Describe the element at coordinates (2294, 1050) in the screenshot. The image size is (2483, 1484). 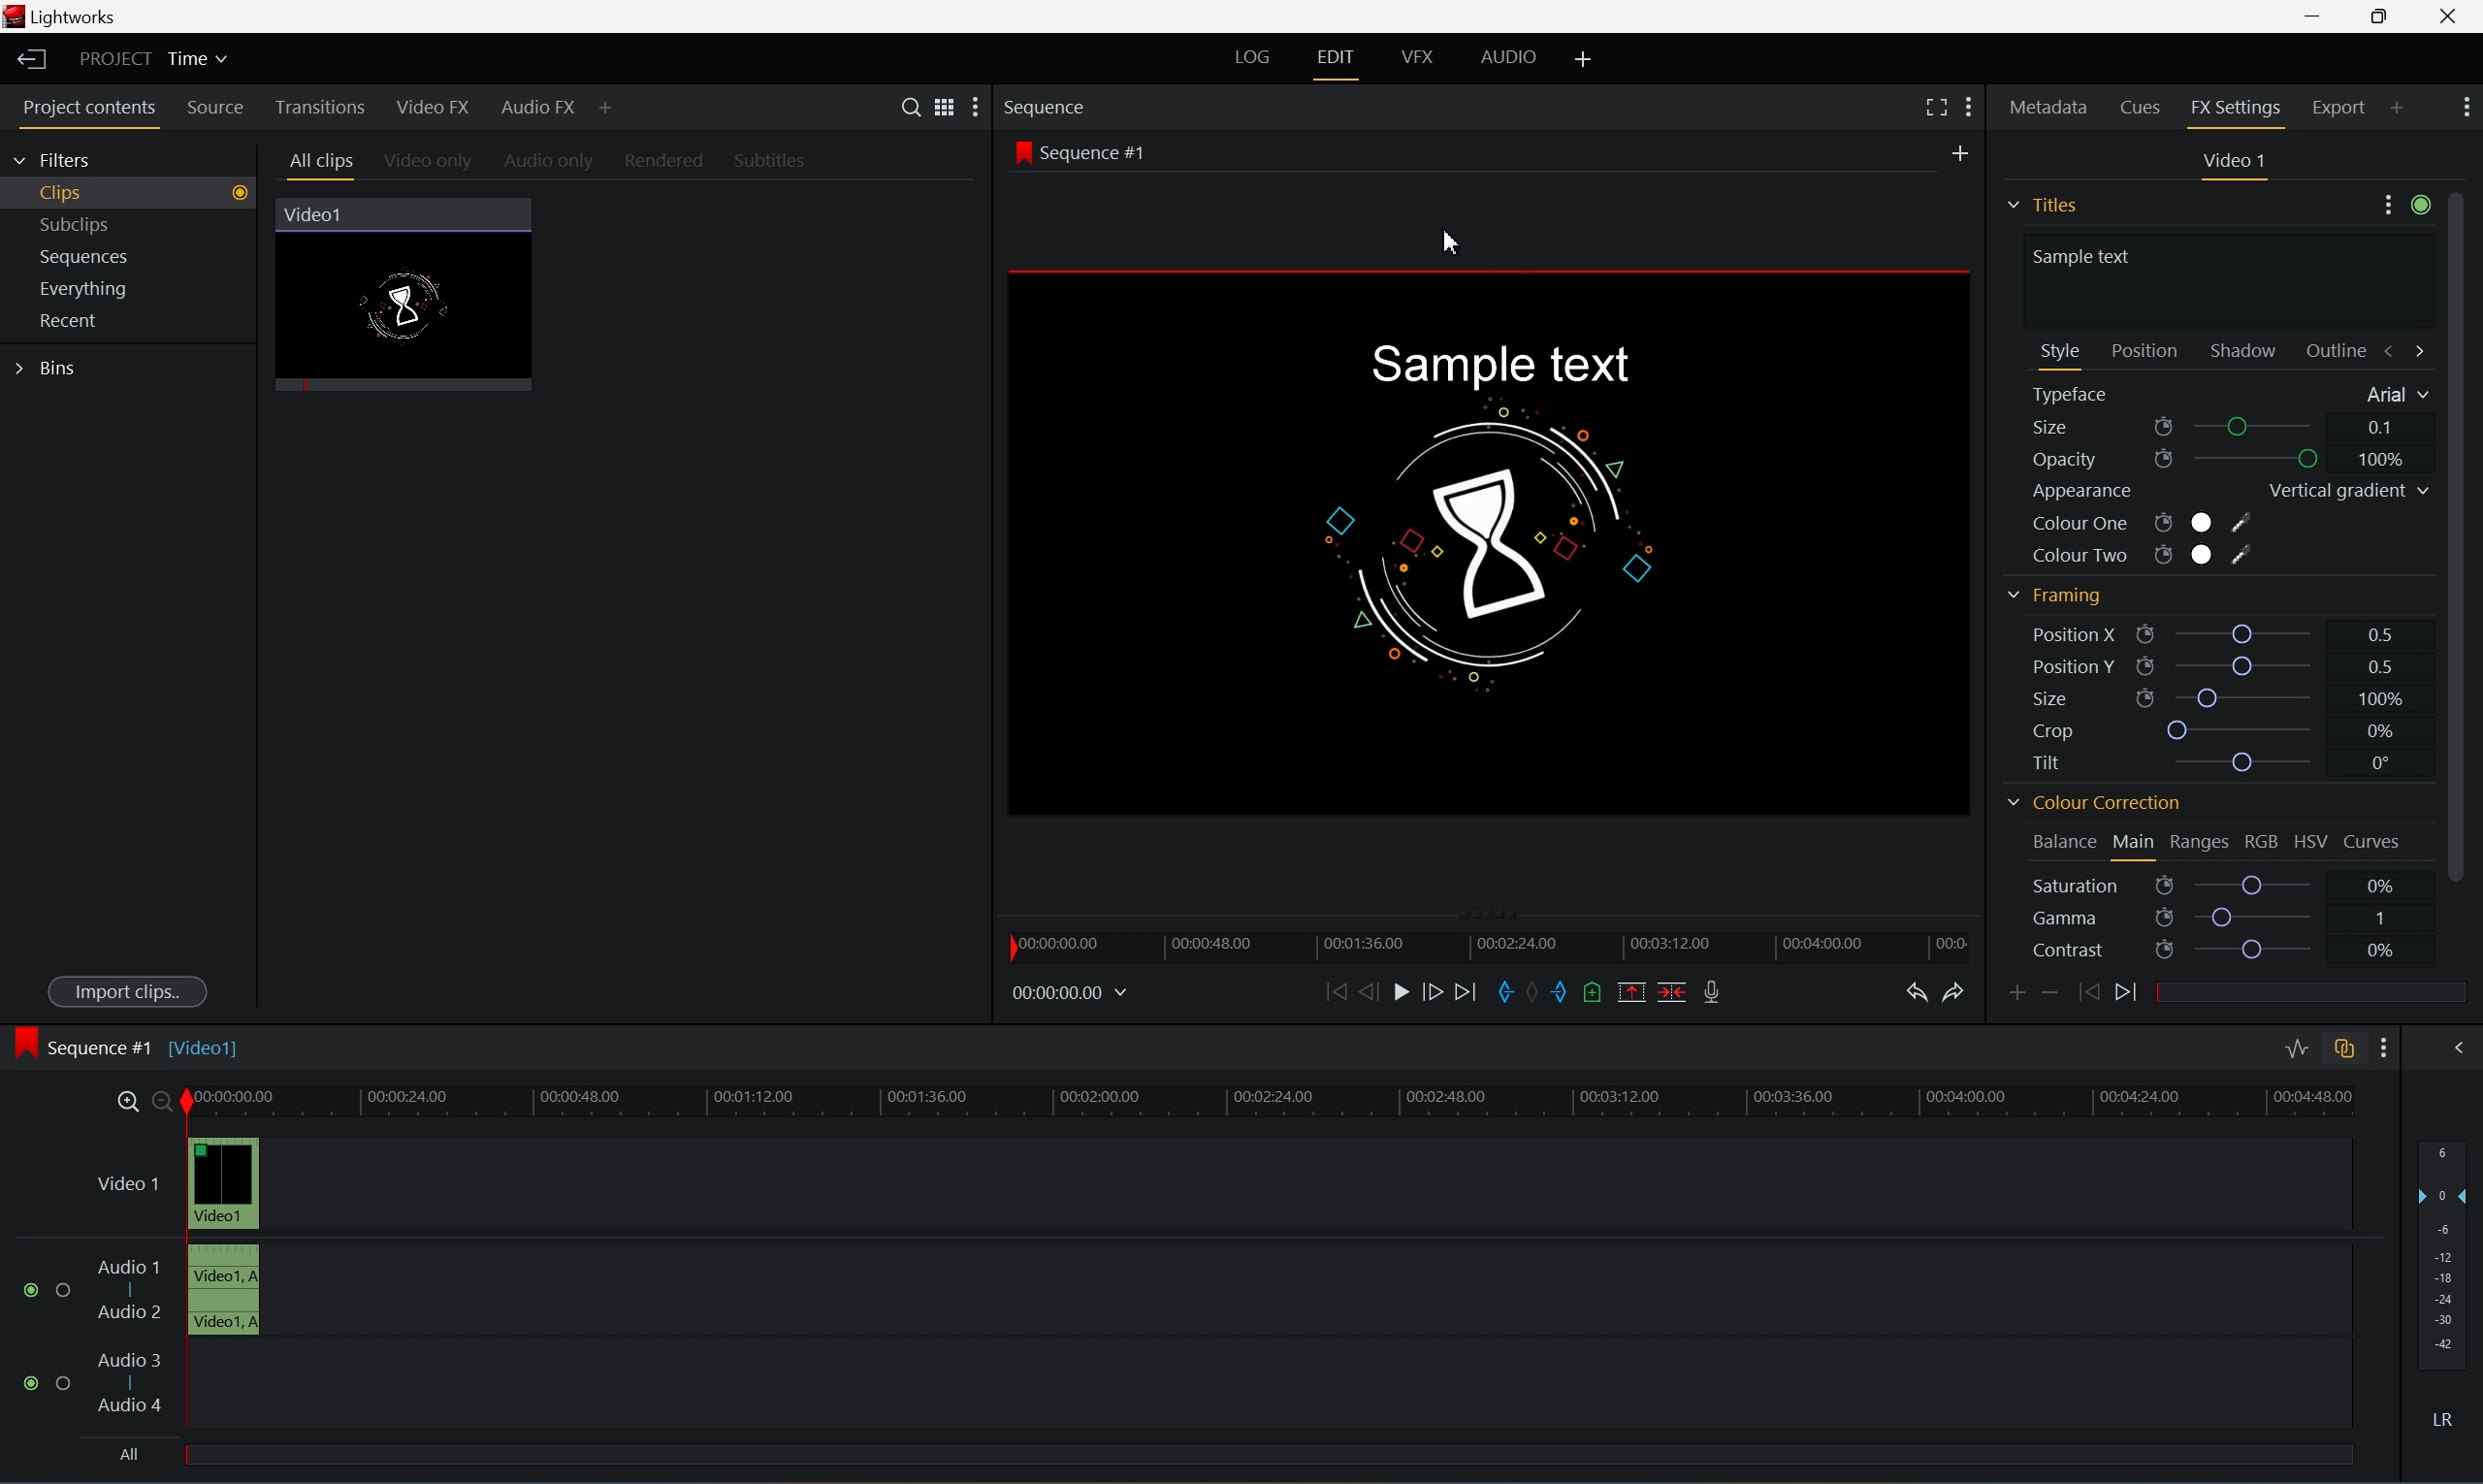
I see `toggle audio levels editing` at that location.